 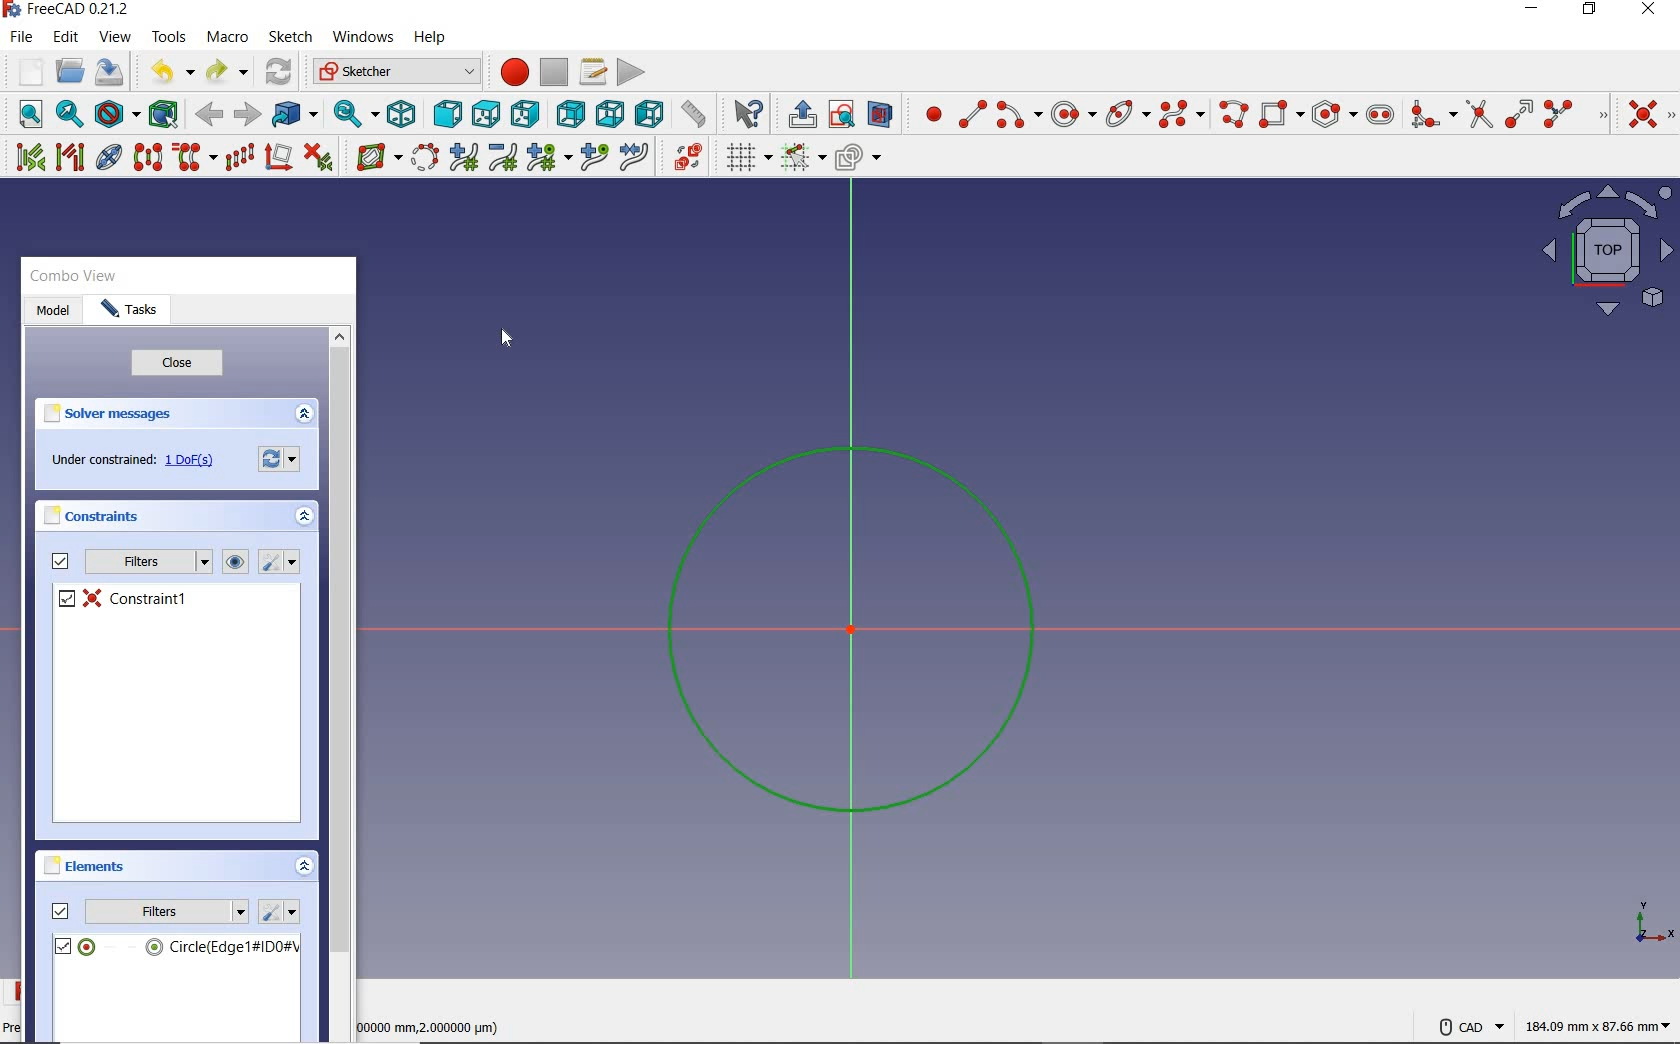 I want to click on leave sketch, so click(x=798, y=112).